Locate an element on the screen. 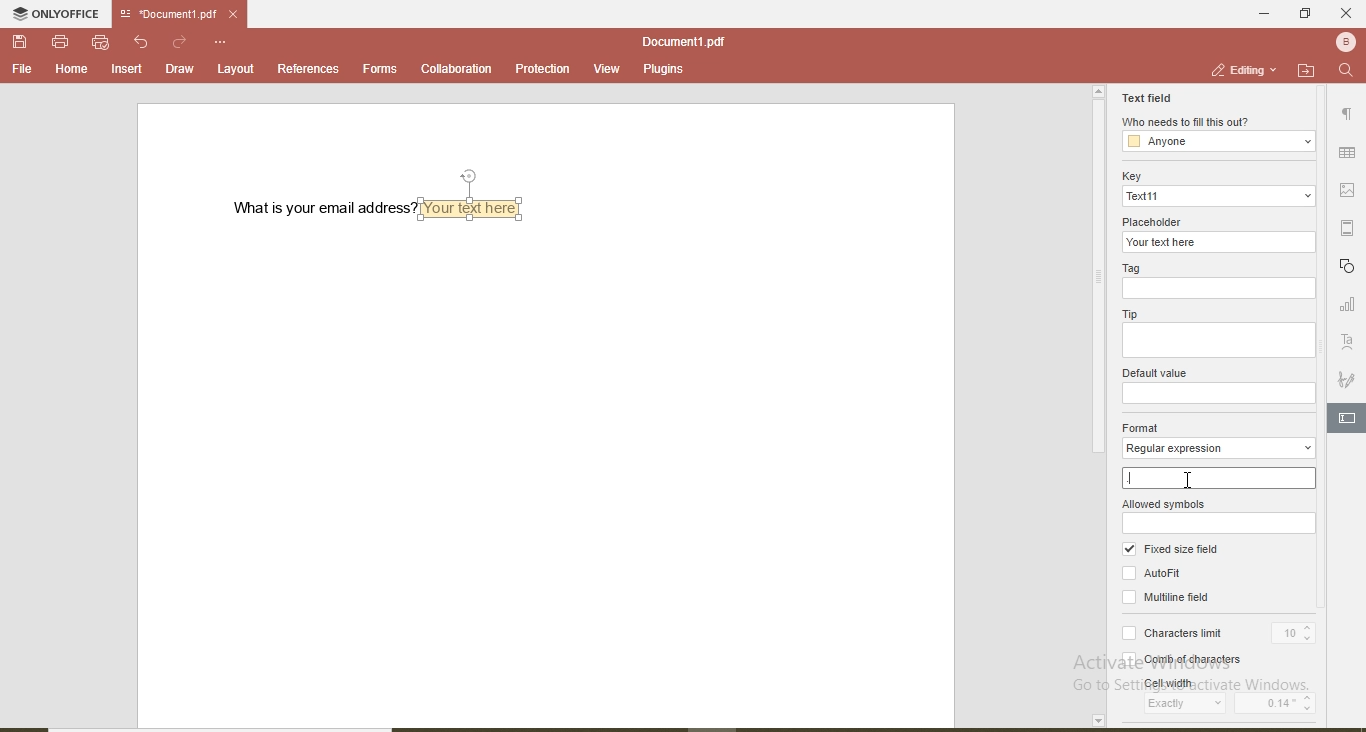 This screenshot has width=1366, height=732. open file location is located at coordinates (1306, 70).